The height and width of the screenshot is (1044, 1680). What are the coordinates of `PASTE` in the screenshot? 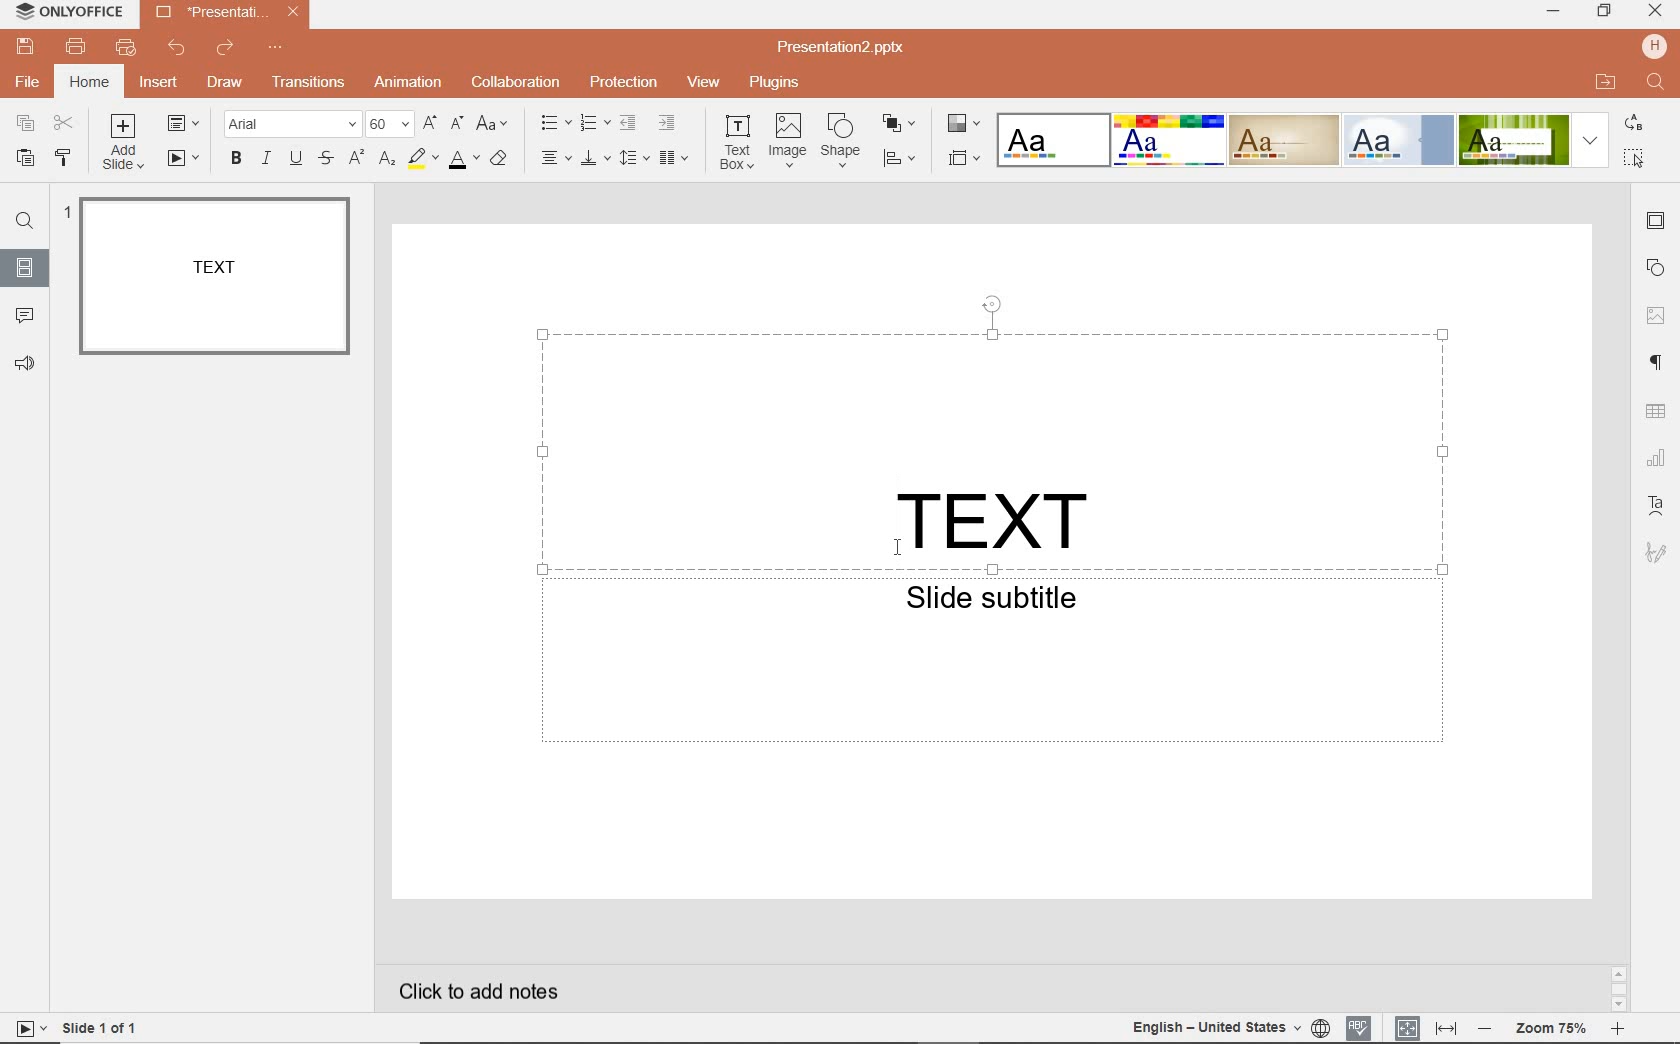 It's located at (20, 159).